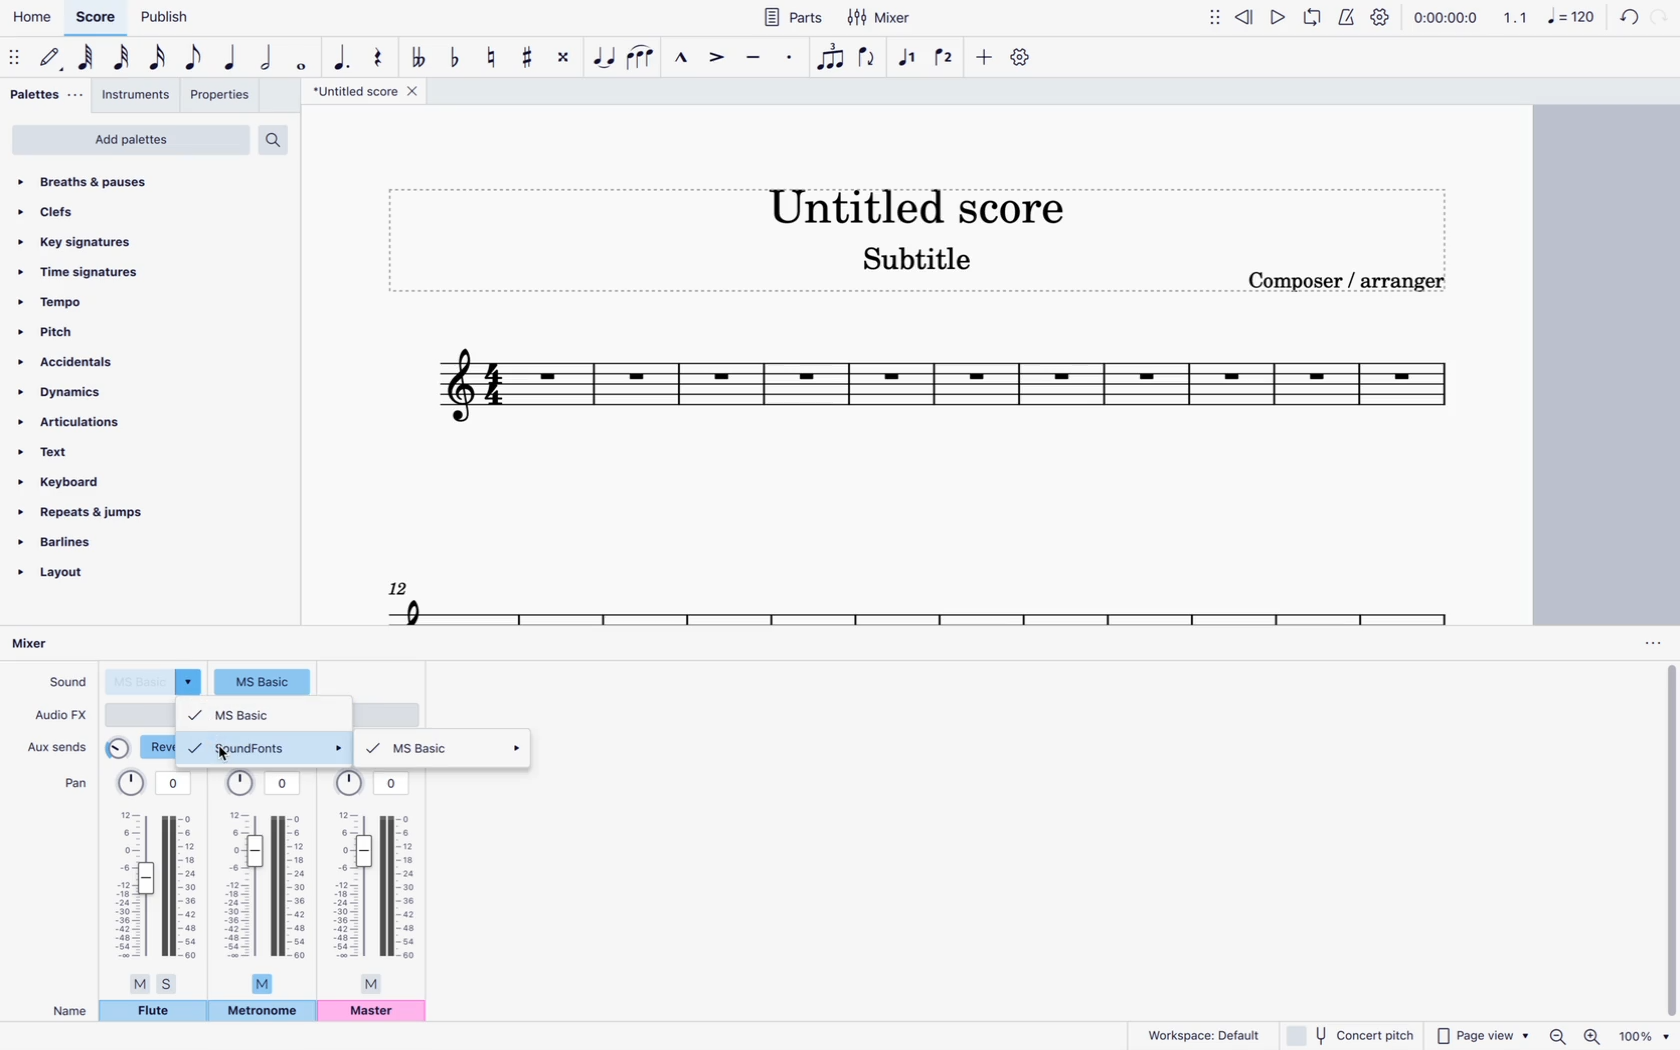 This screenshot has height=1050, width=1680. I want to click on options, so click(1651, 643).